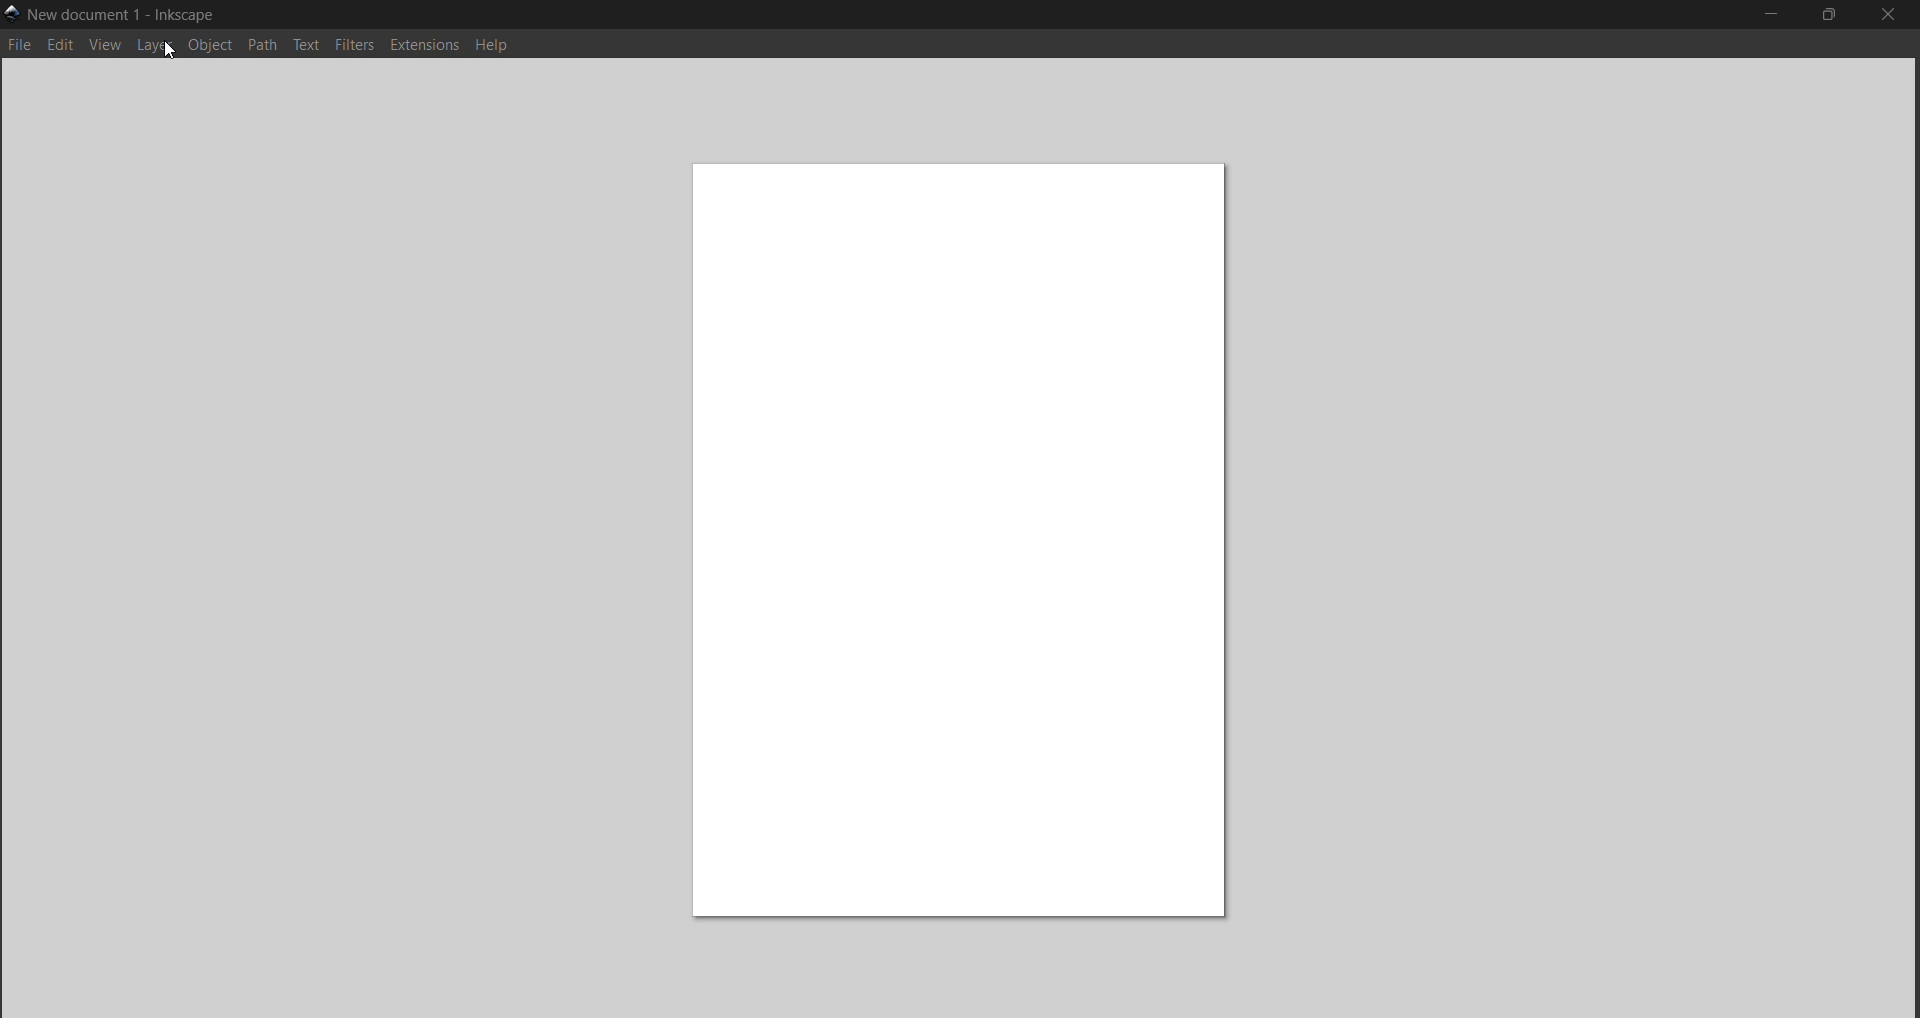  I want to click on view, so click(107, 46).